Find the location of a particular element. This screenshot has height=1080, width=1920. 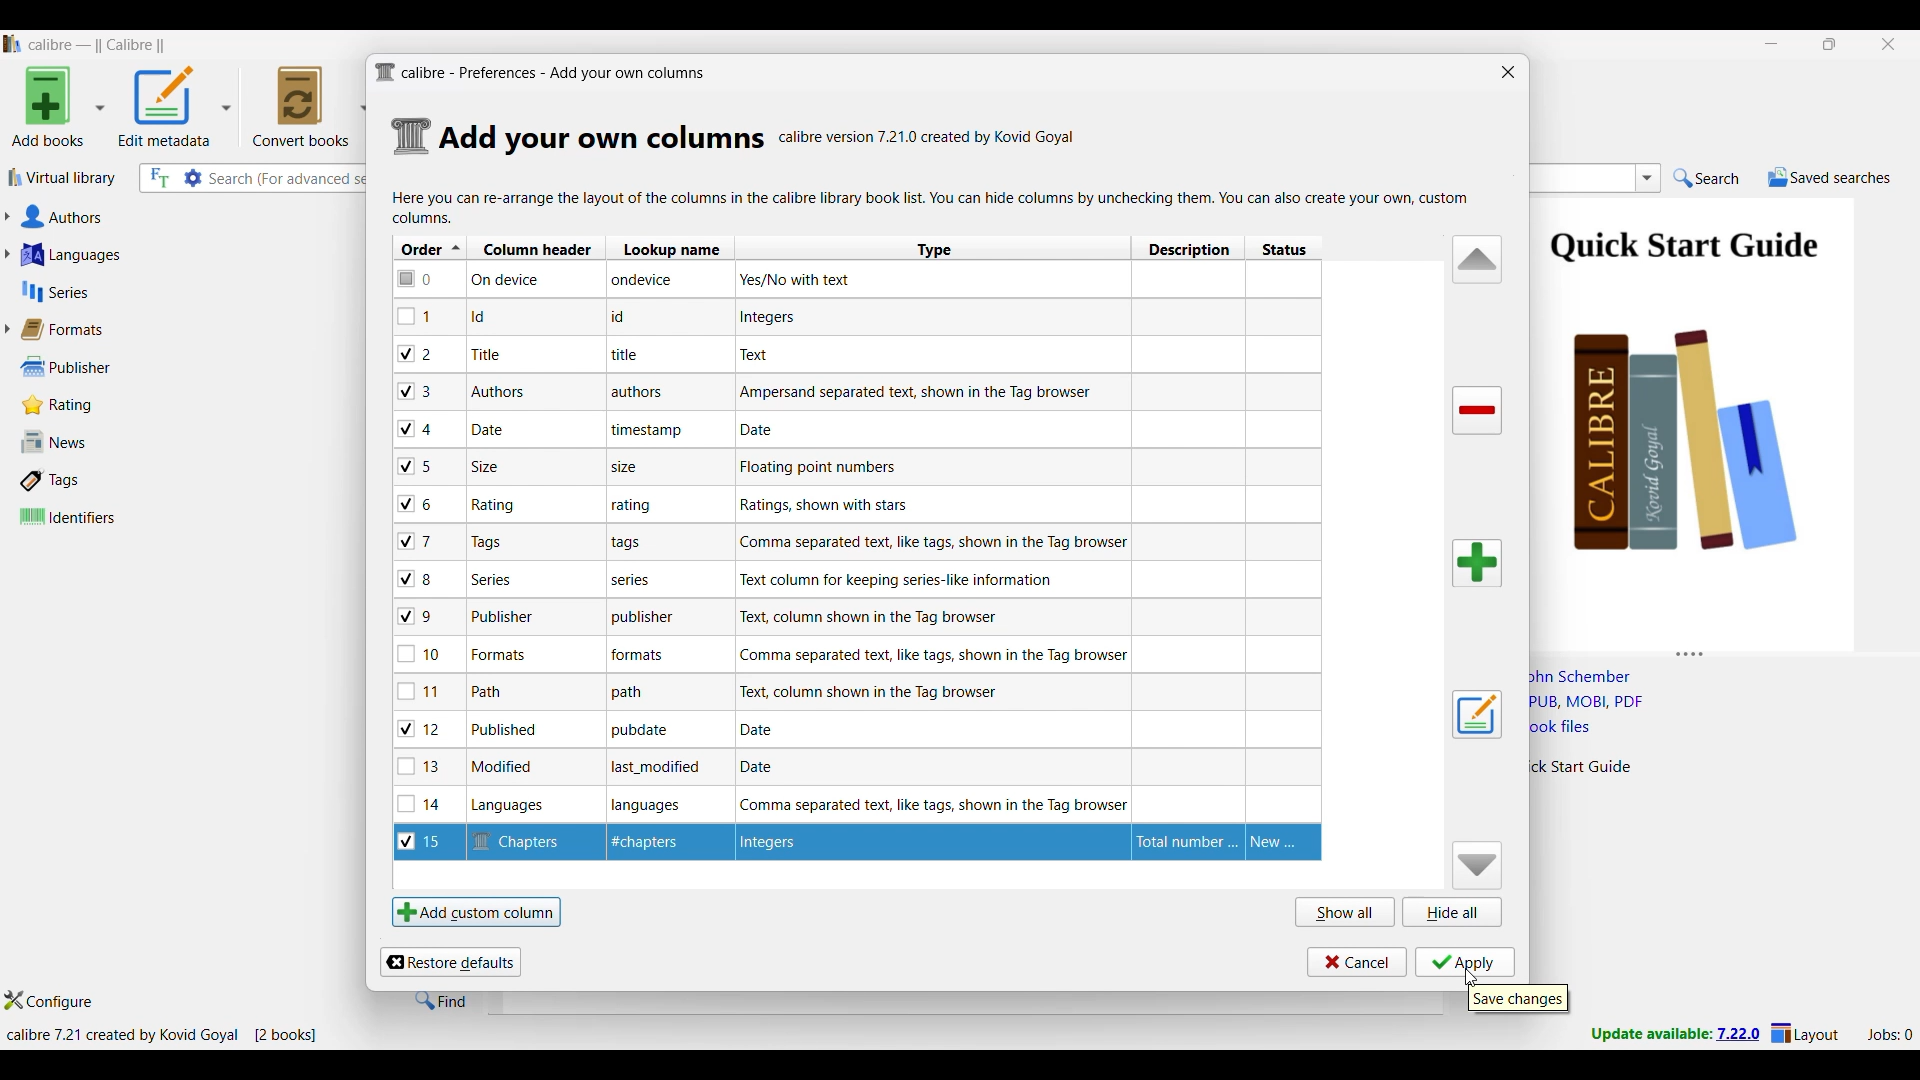

Device is located at coordinates (521, 281).